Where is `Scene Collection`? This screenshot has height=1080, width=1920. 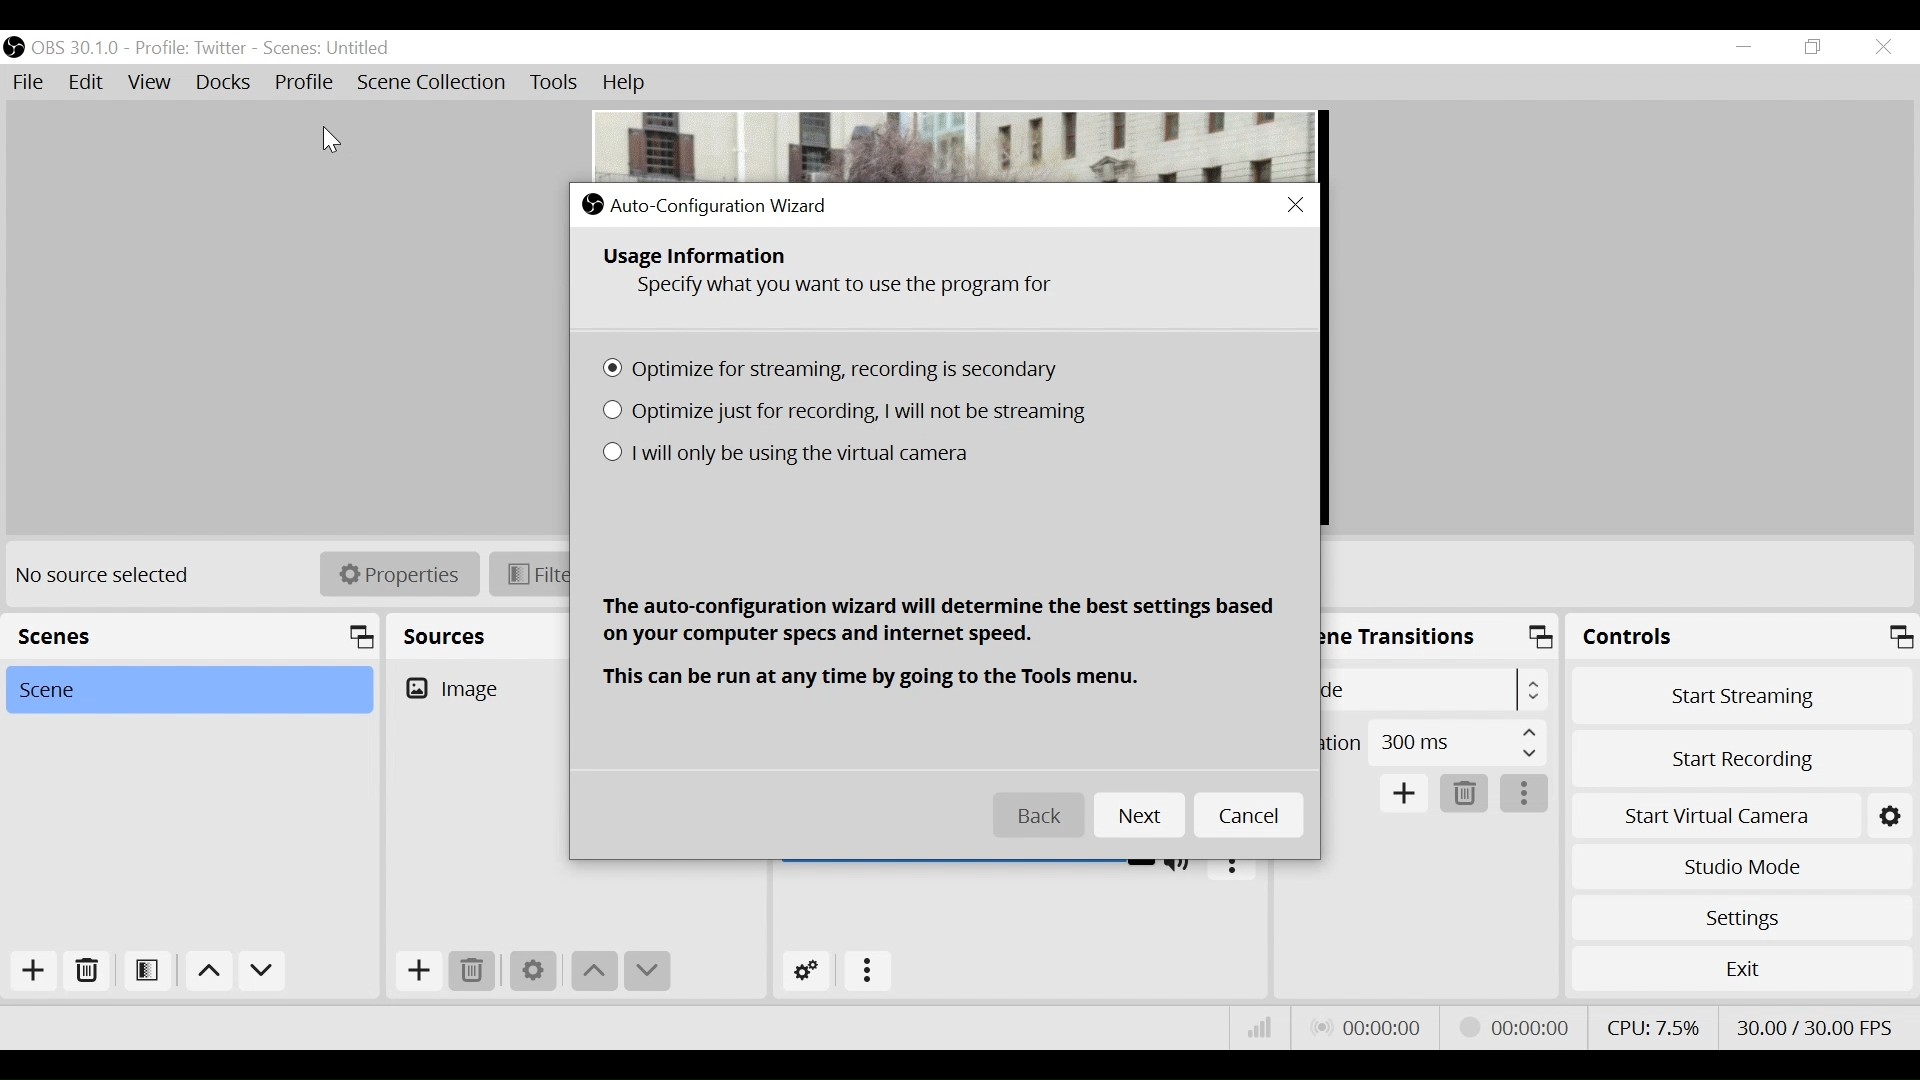 Scene Collection is located at coordinates (435, 84).